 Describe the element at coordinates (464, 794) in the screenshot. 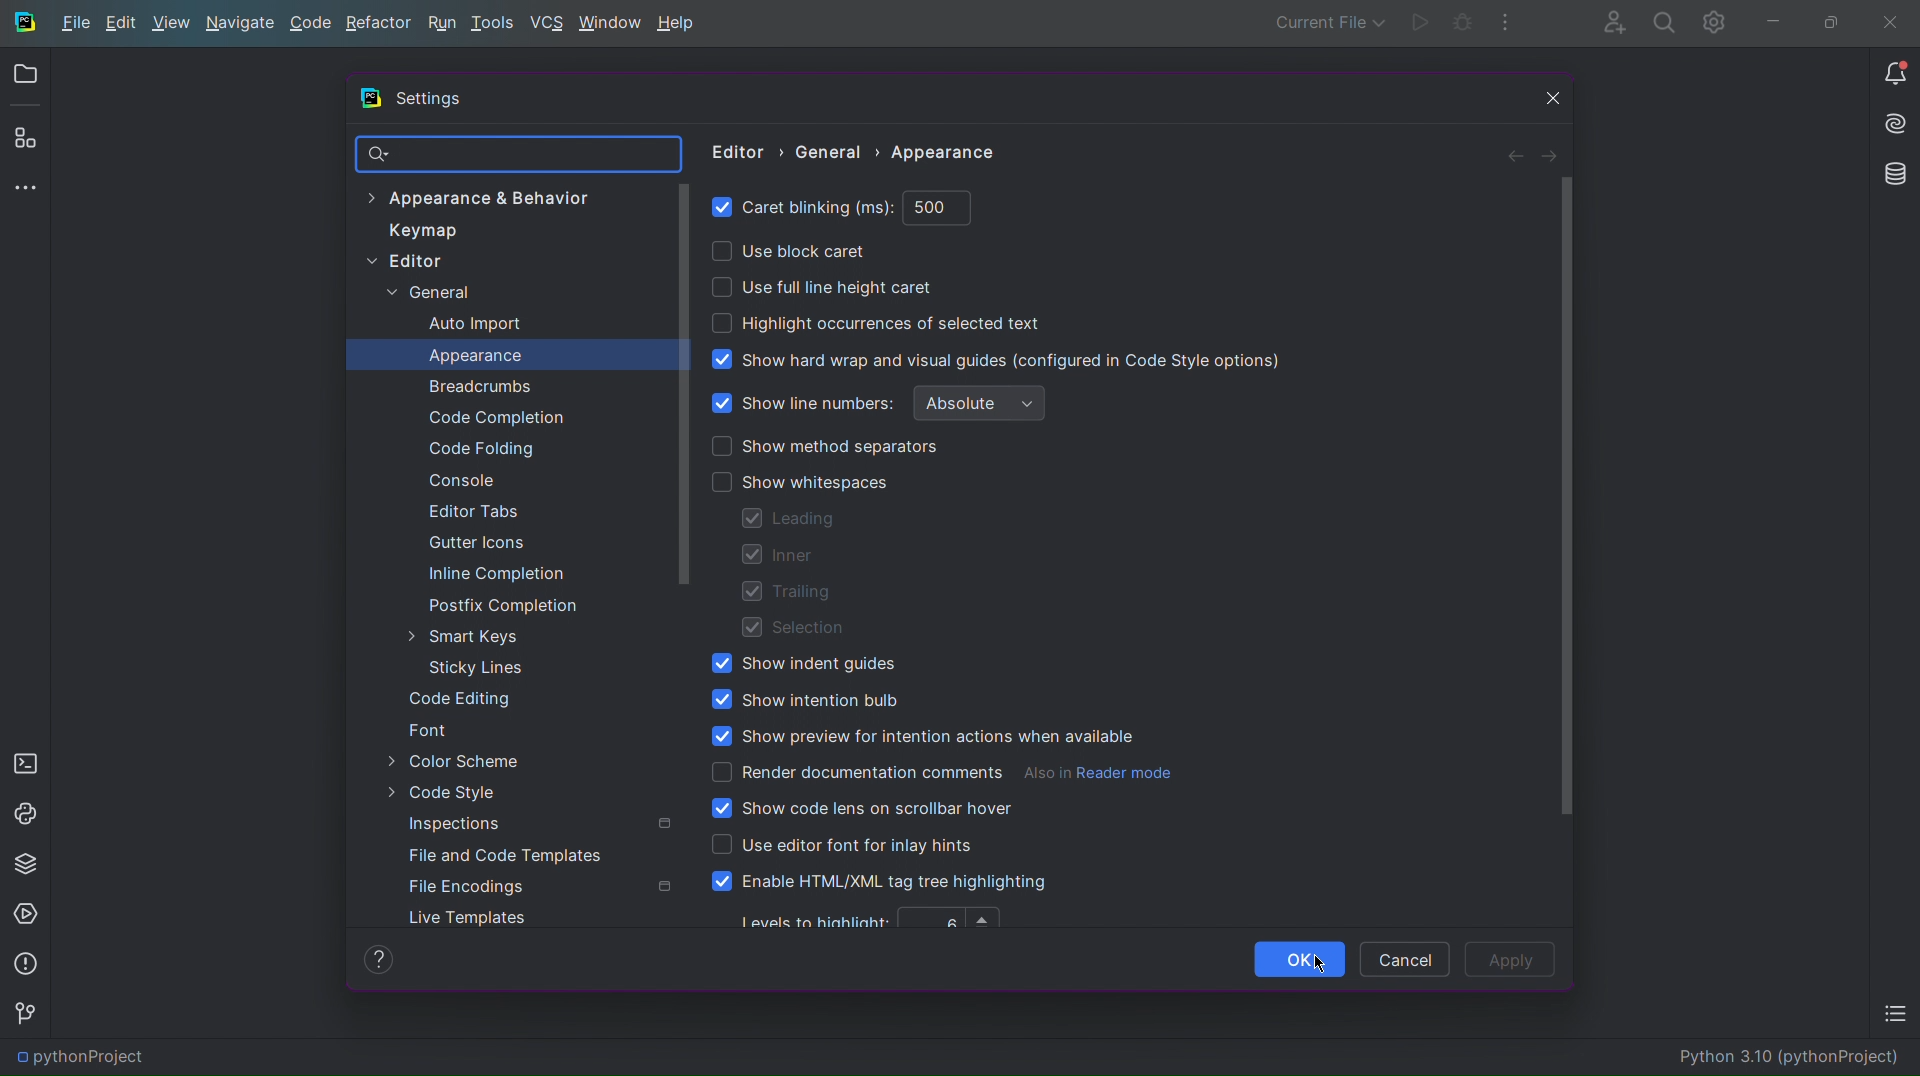

I see `Code Style` at that location.